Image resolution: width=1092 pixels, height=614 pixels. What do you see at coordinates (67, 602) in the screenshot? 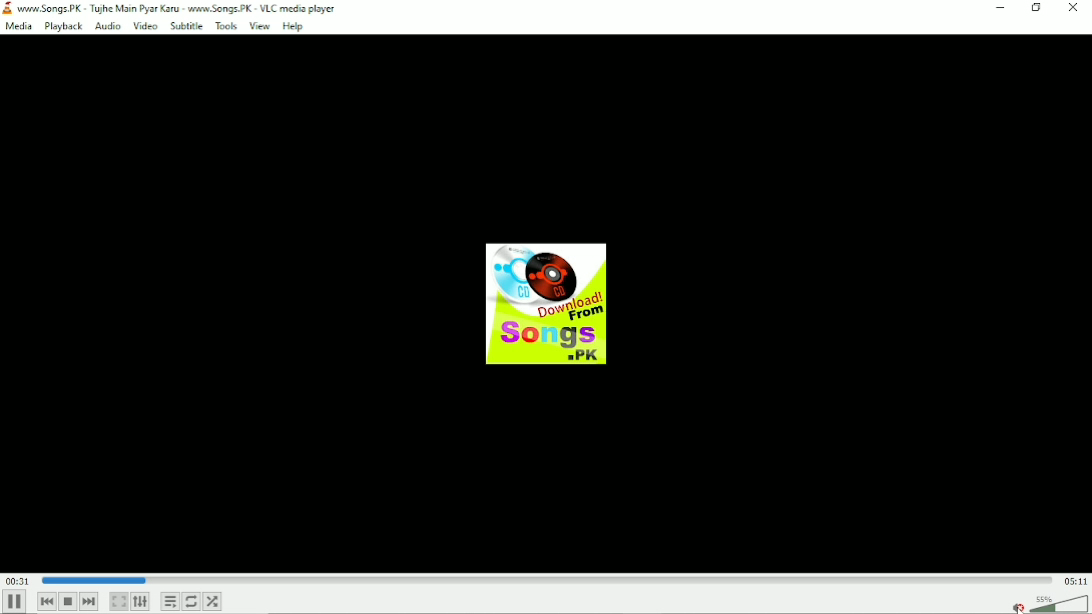
I see `Stop playback` at bounding box center [67, 602].